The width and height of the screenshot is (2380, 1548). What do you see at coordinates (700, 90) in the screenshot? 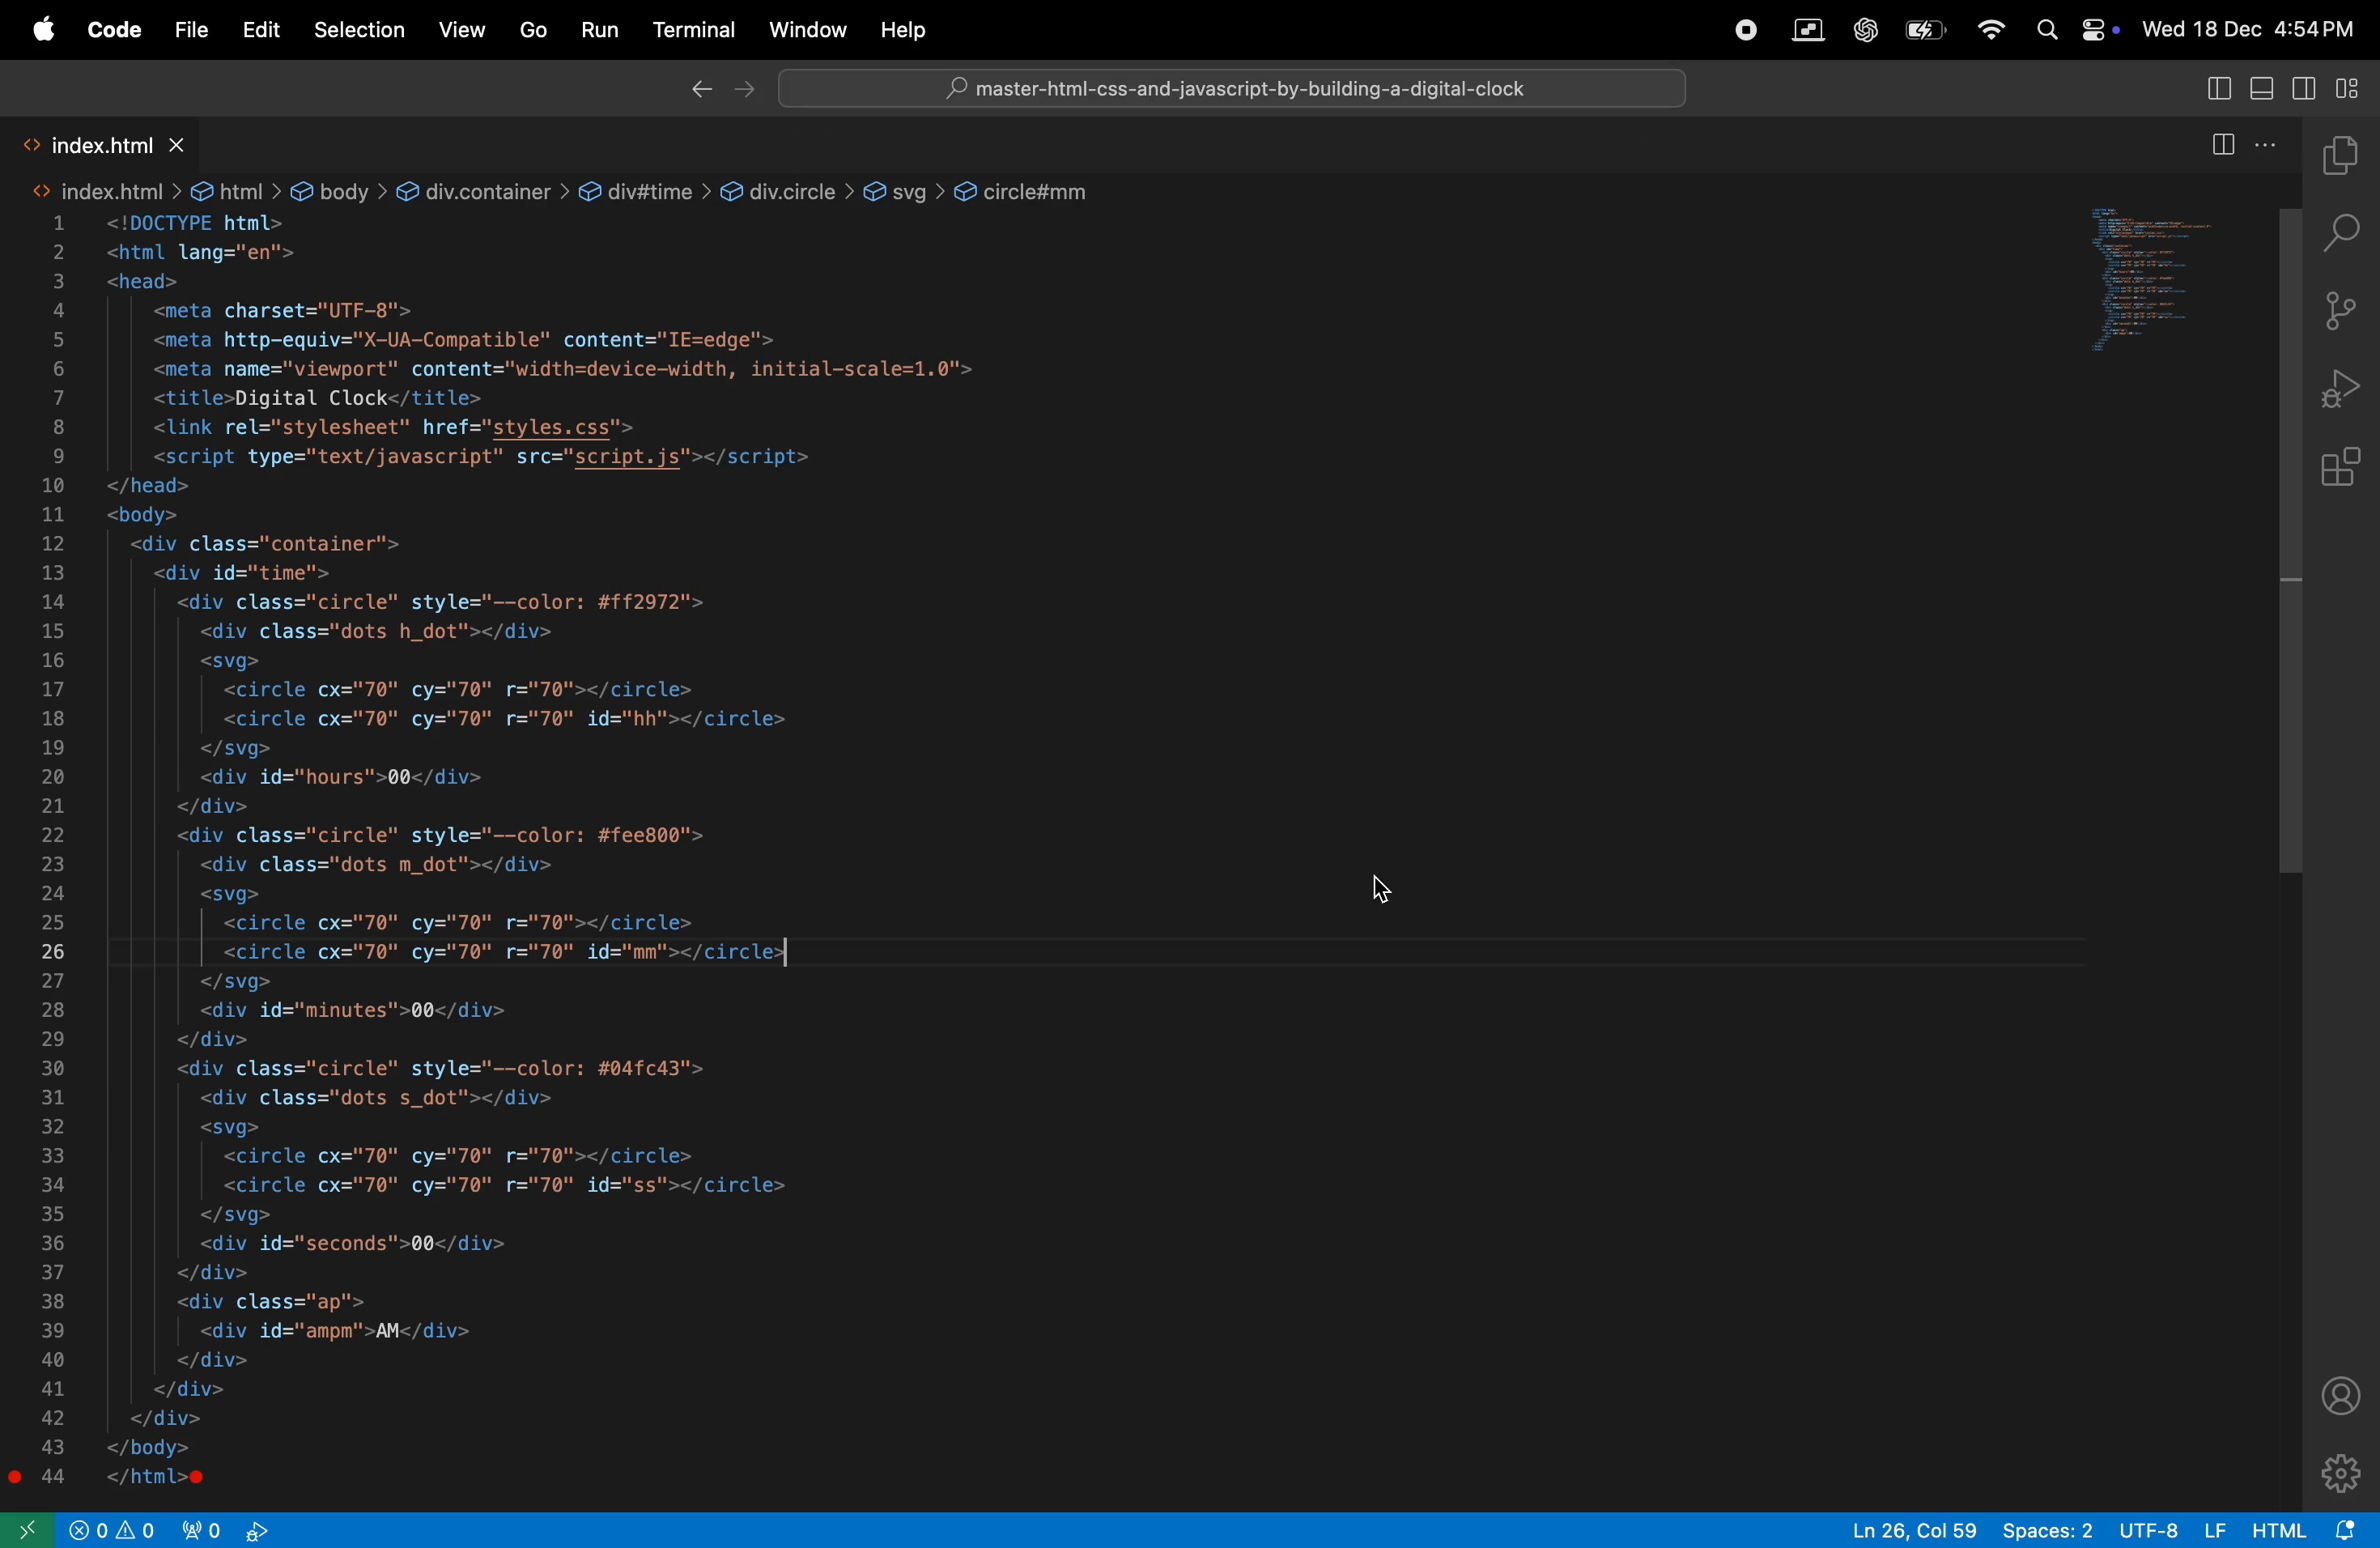
I see `back ward` at bounding box center [700, 90].